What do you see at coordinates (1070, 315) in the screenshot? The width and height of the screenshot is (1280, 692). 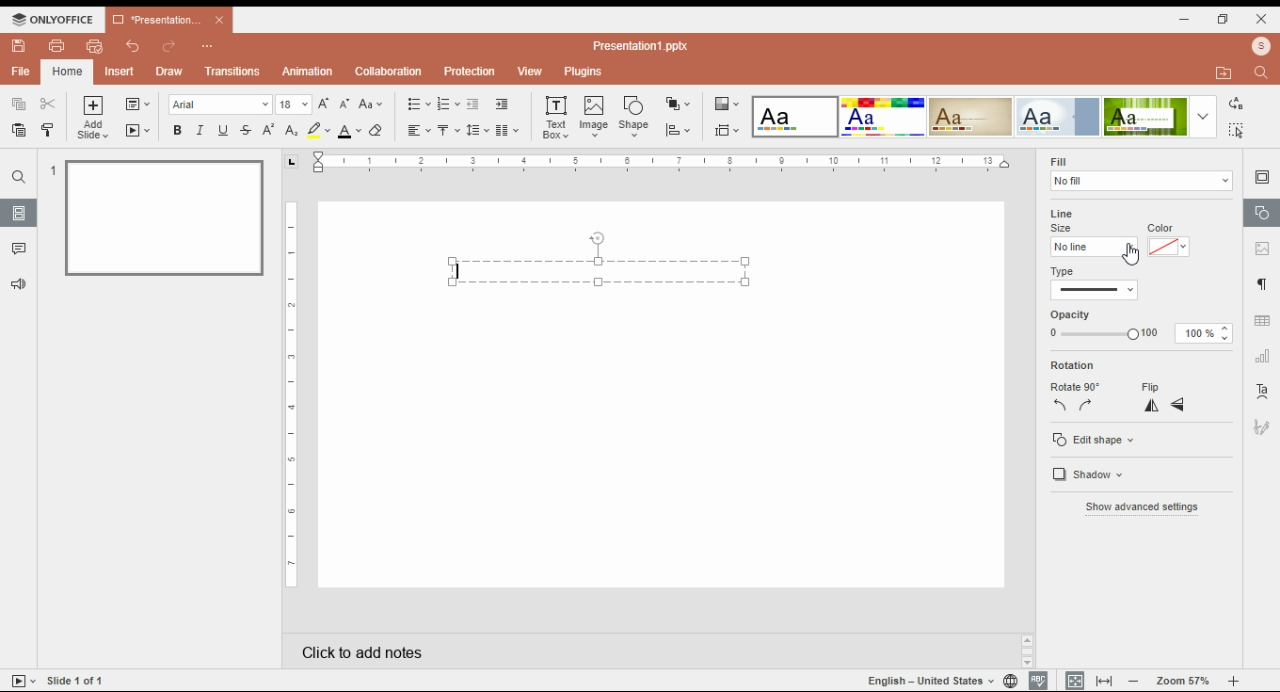 I see `opacity` at bounding box center [1070, 315].